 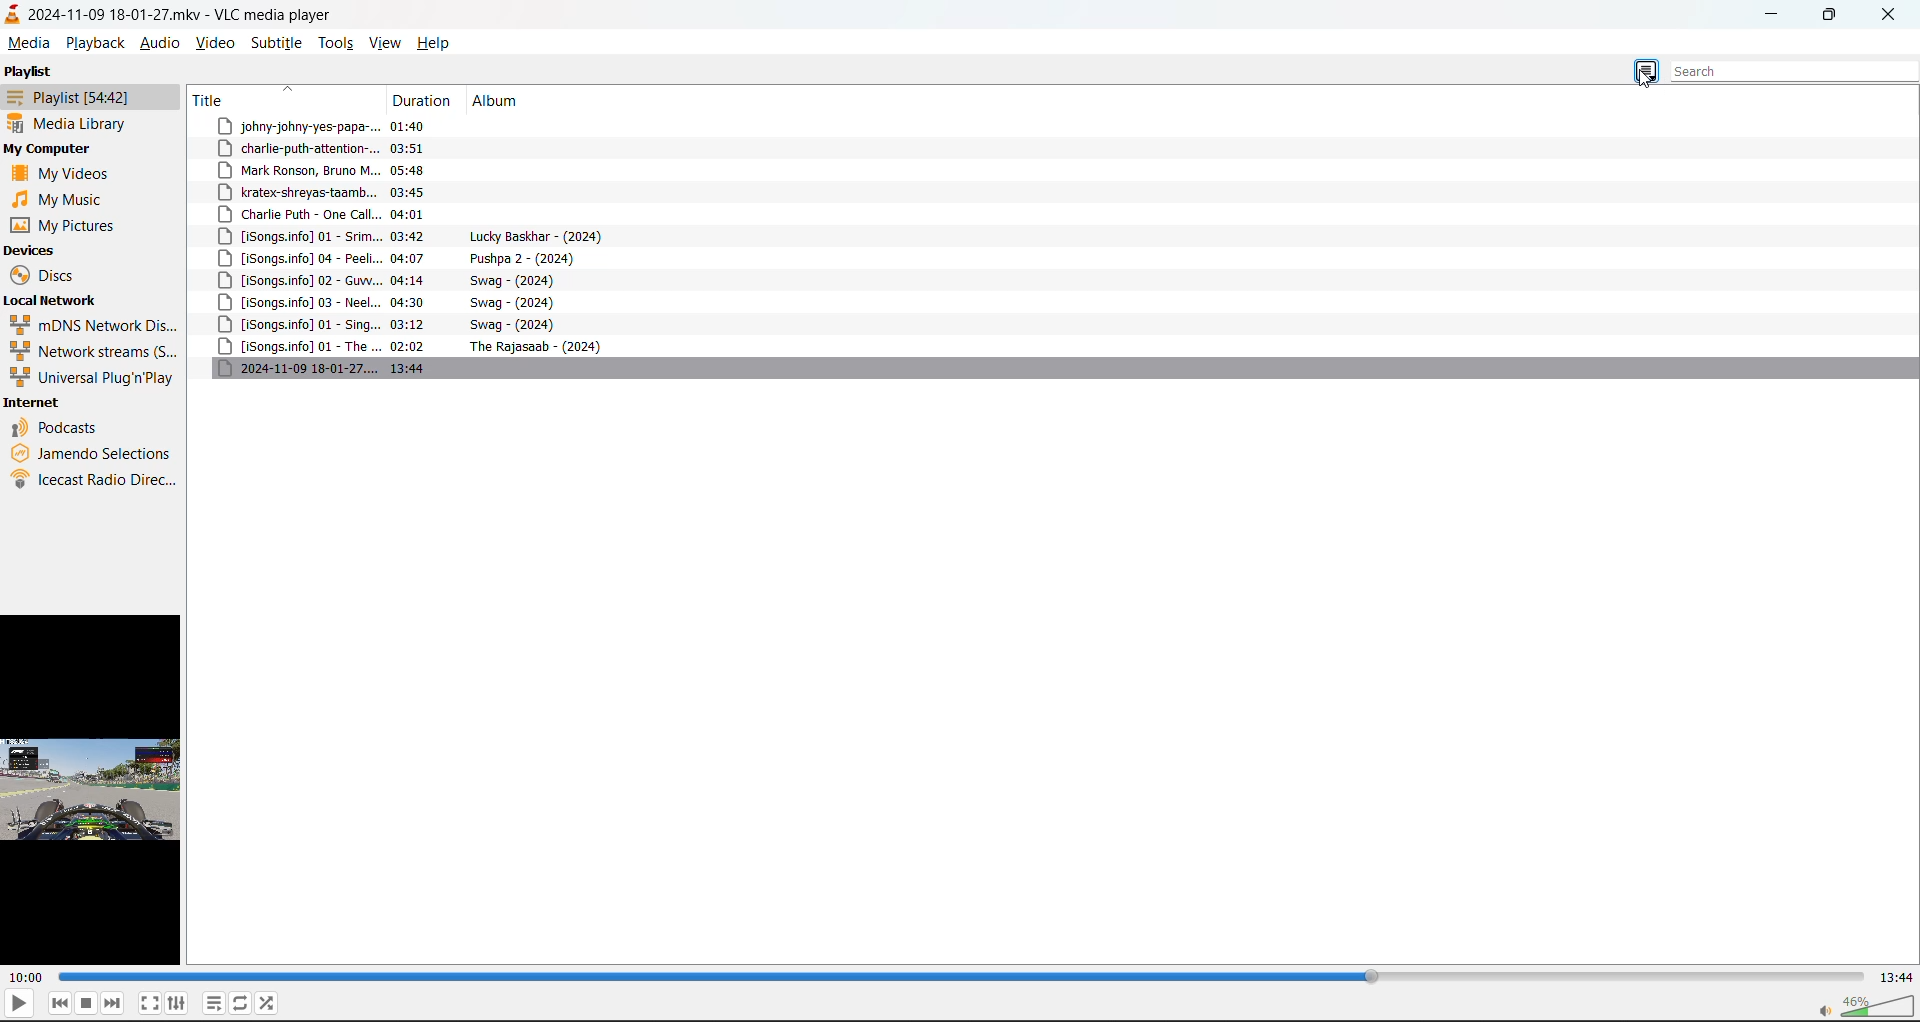 What do you see at coordinates (1779, 18) in the screenshot?
I see `minimize` at bounding box center [1779, 18].